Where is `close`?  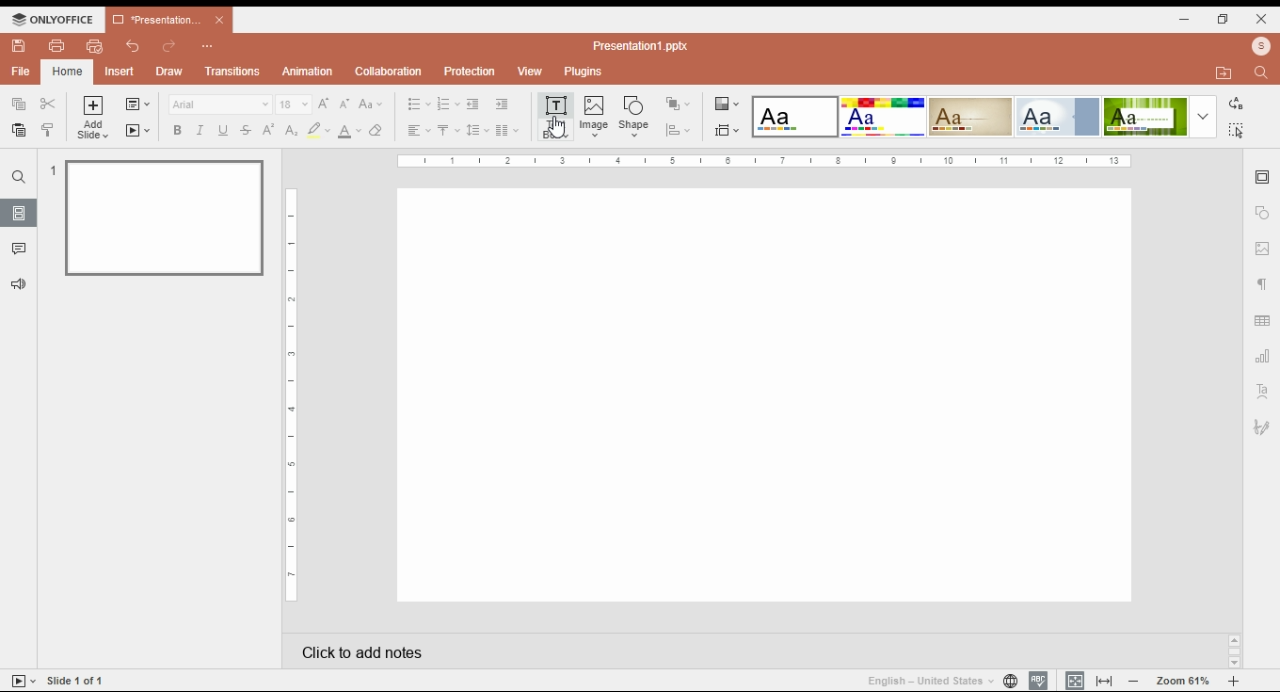 close is located at coordinates (220, 20).